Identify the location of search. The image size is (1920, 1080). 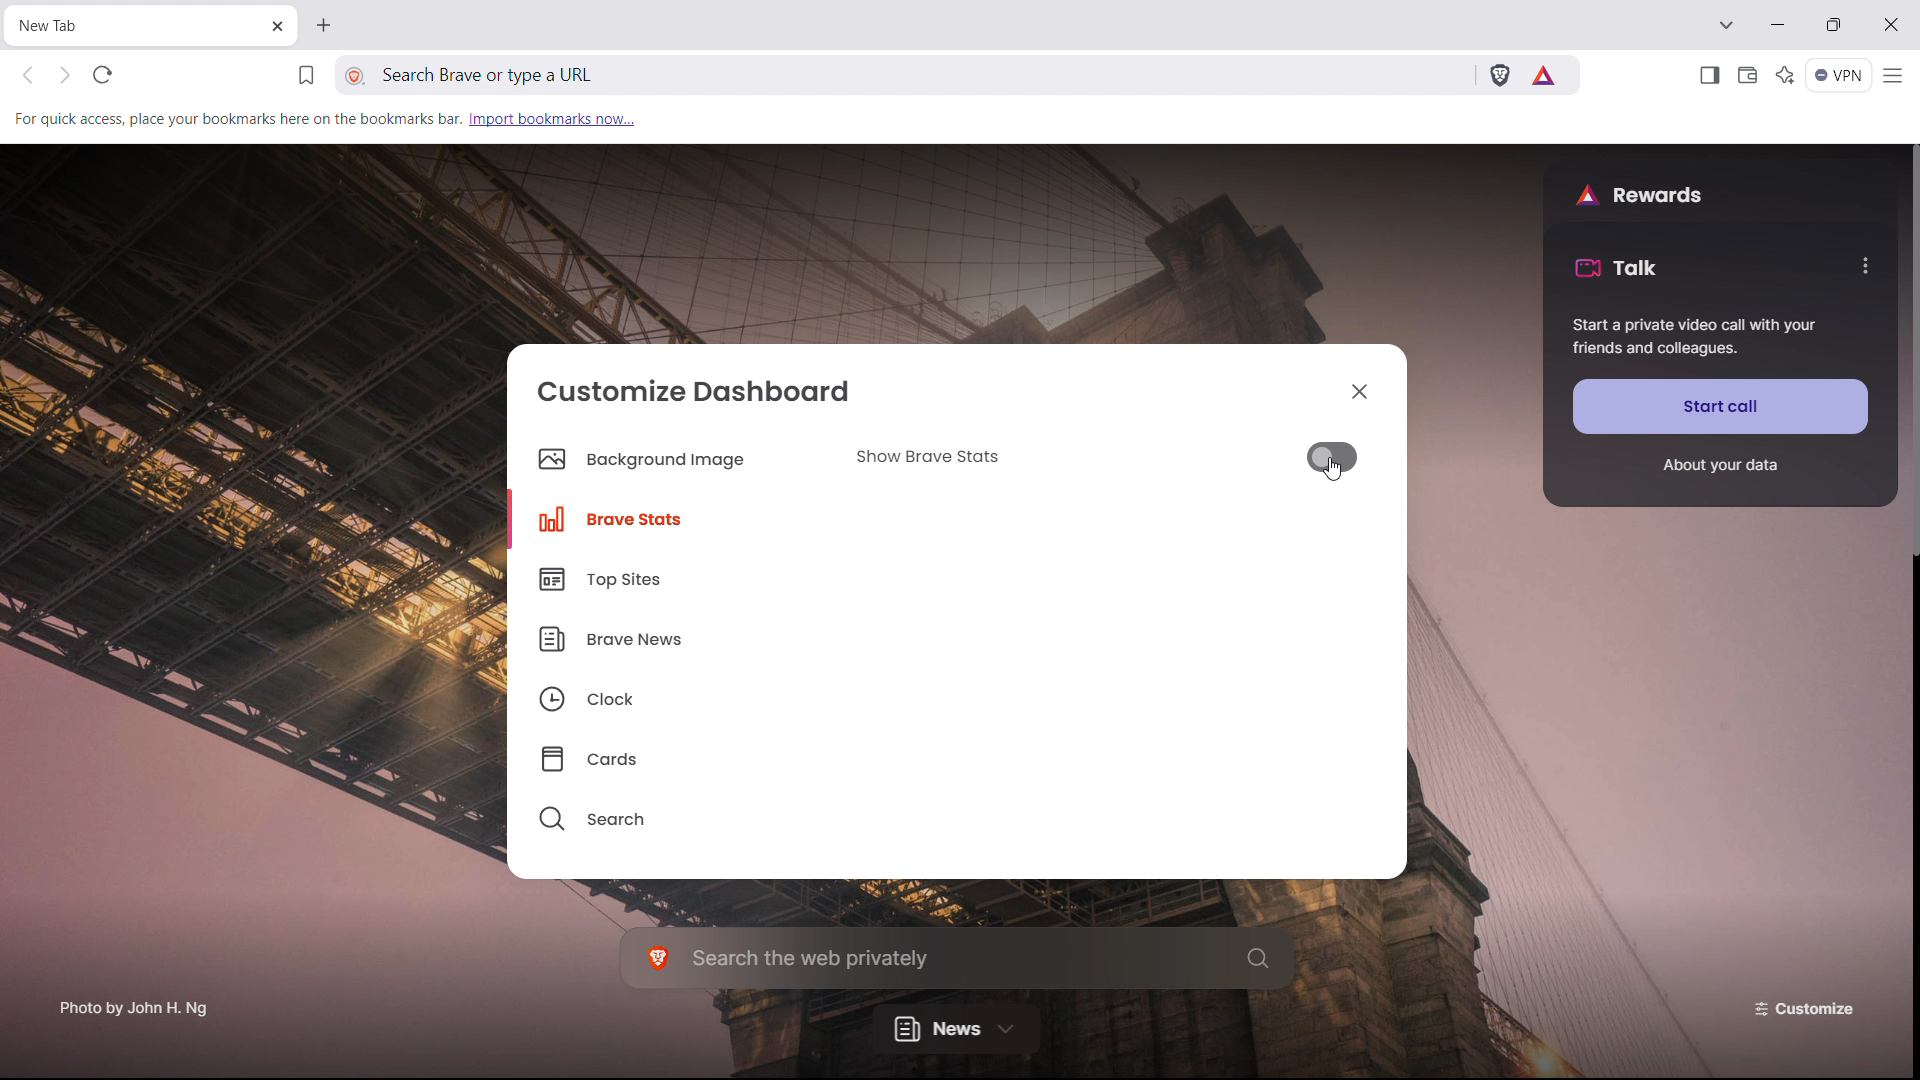
(668, 813).